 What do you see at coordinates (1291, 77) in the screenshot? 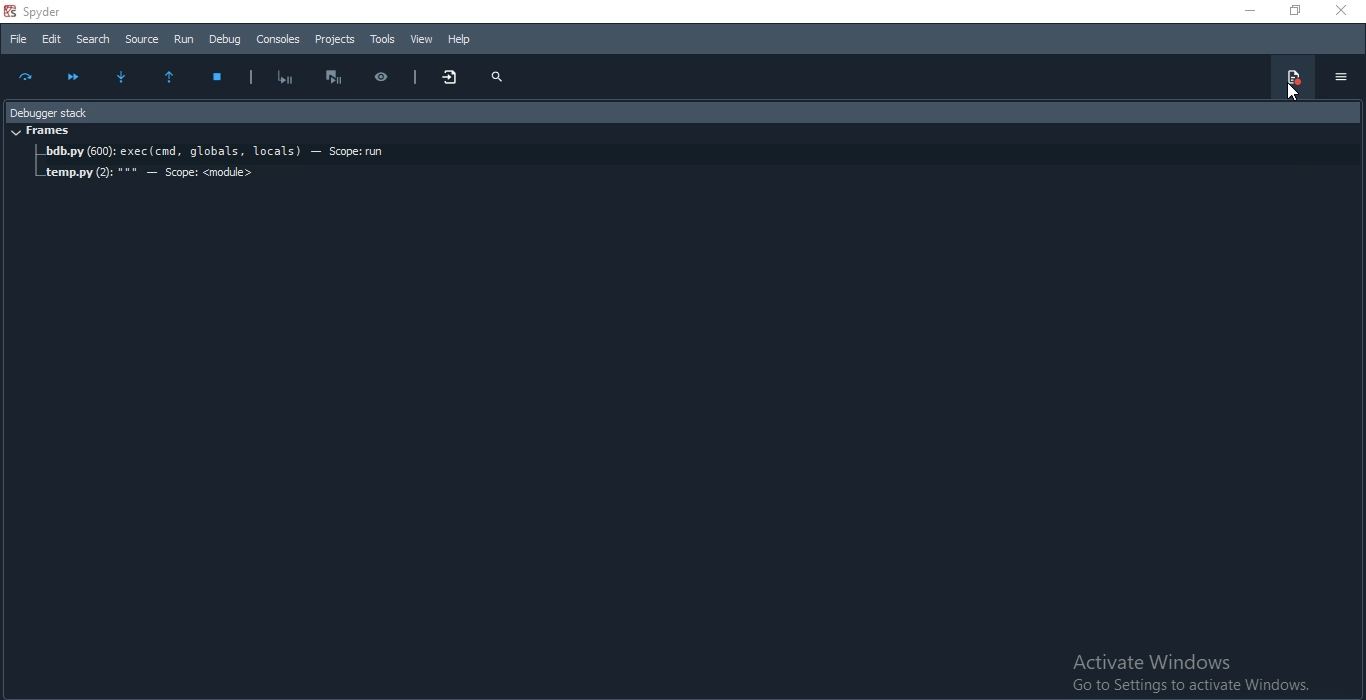
I see `debug menu` at bounding box center [1291, 77].